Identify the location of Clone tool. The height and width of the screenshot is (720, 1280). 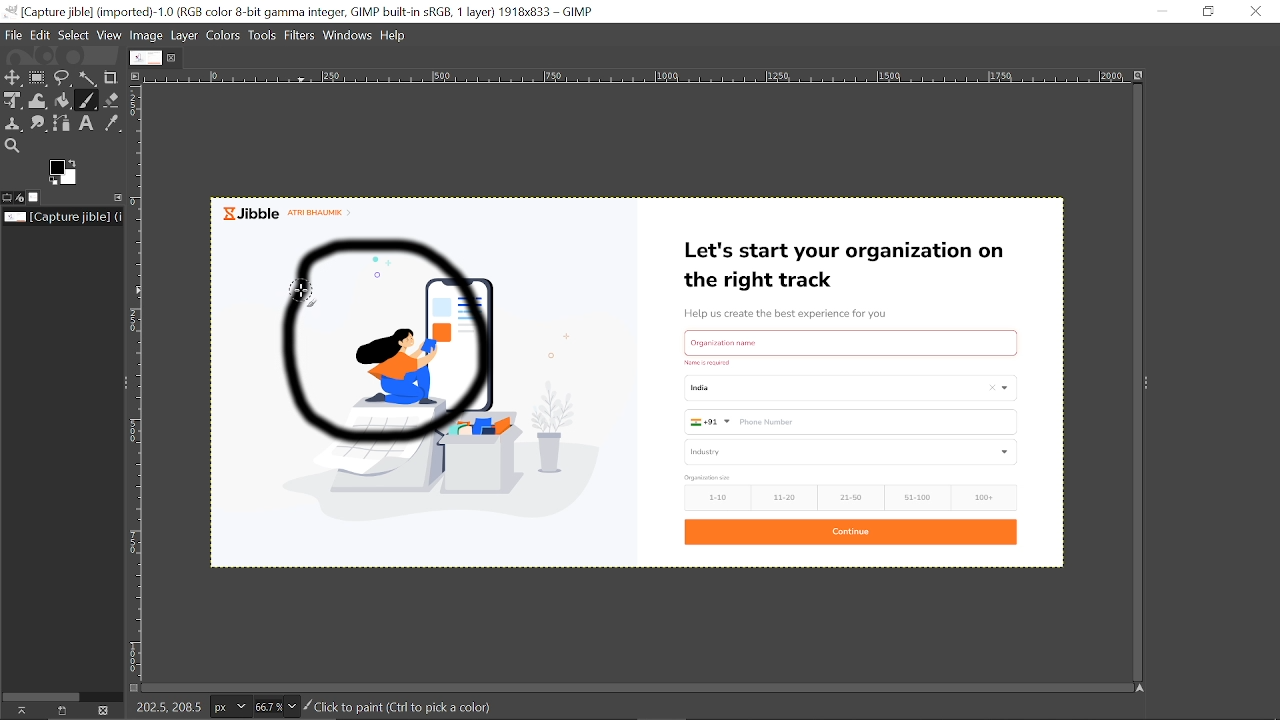
(15, 124).